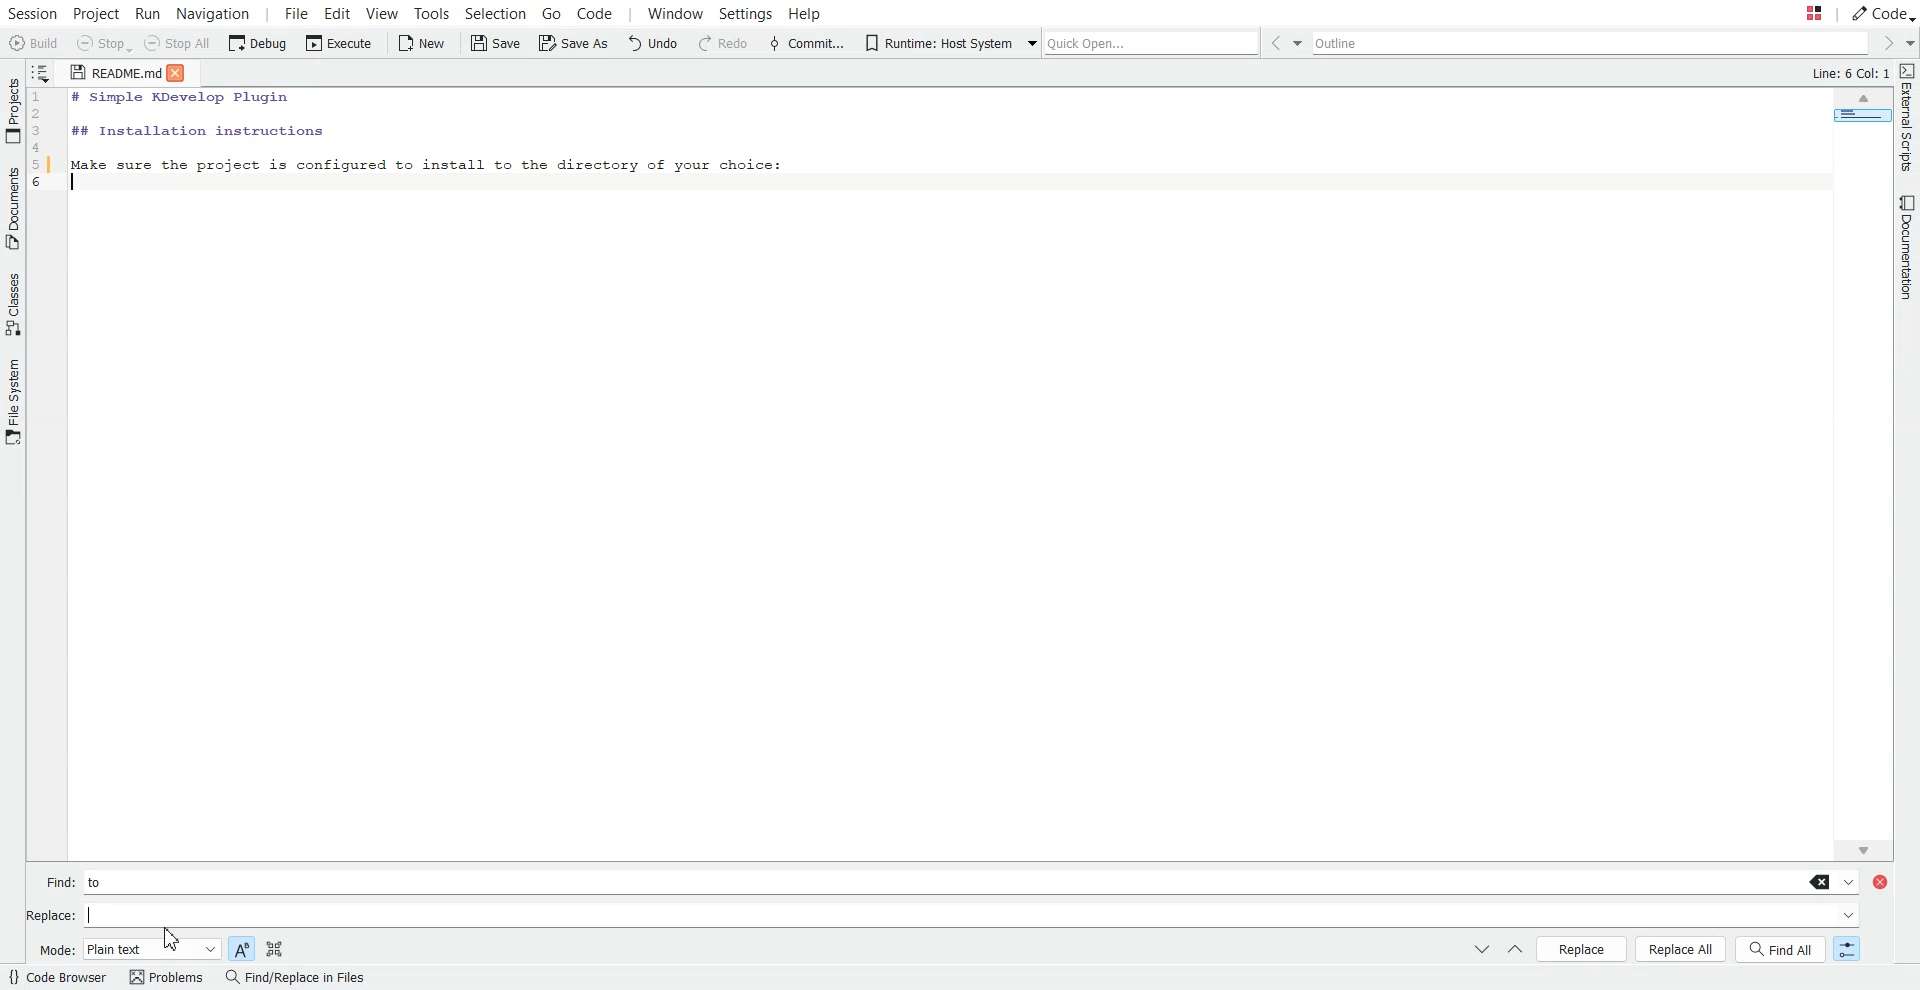 Image resolution: width=1920 pixels, height=990 pixels. I want to click on Save as, so click(572, 45).